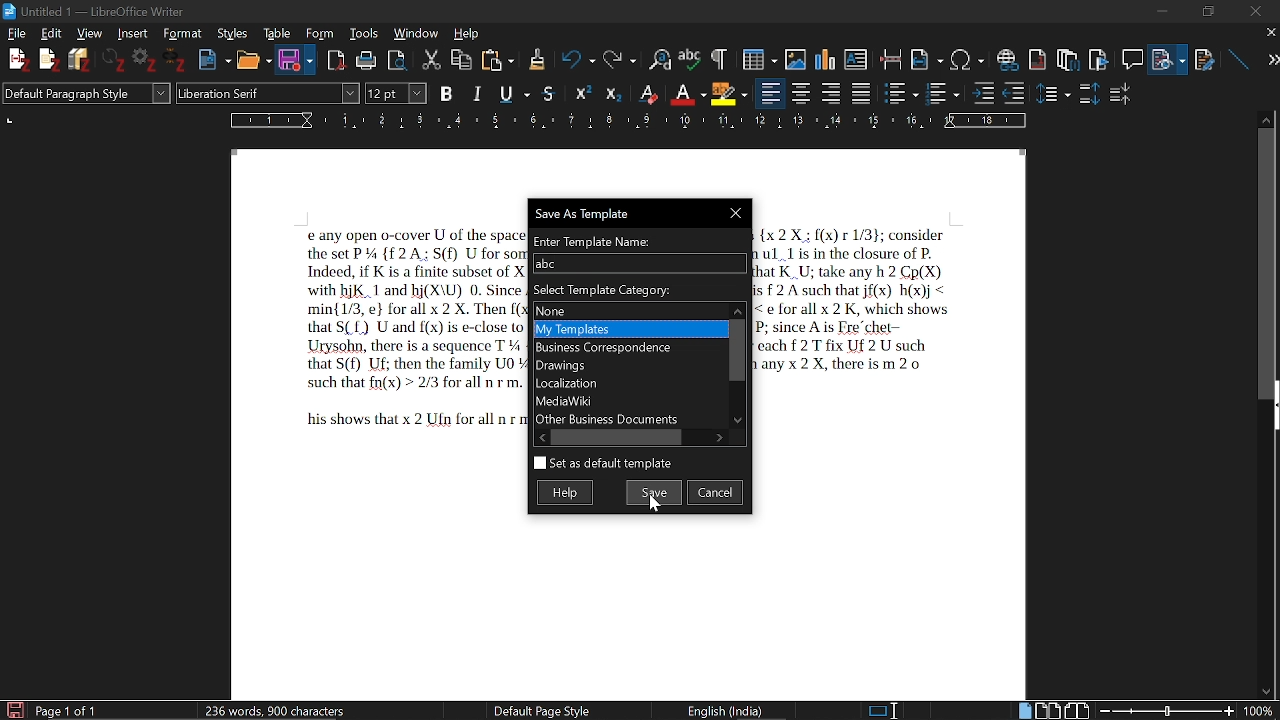 The width and height of the screenshot is (1280, 720). What do you see at coordinates (112, 9) in the screenshot?
I see `Untitled - LibreOffice Writer` at bounding box center [112, 9].